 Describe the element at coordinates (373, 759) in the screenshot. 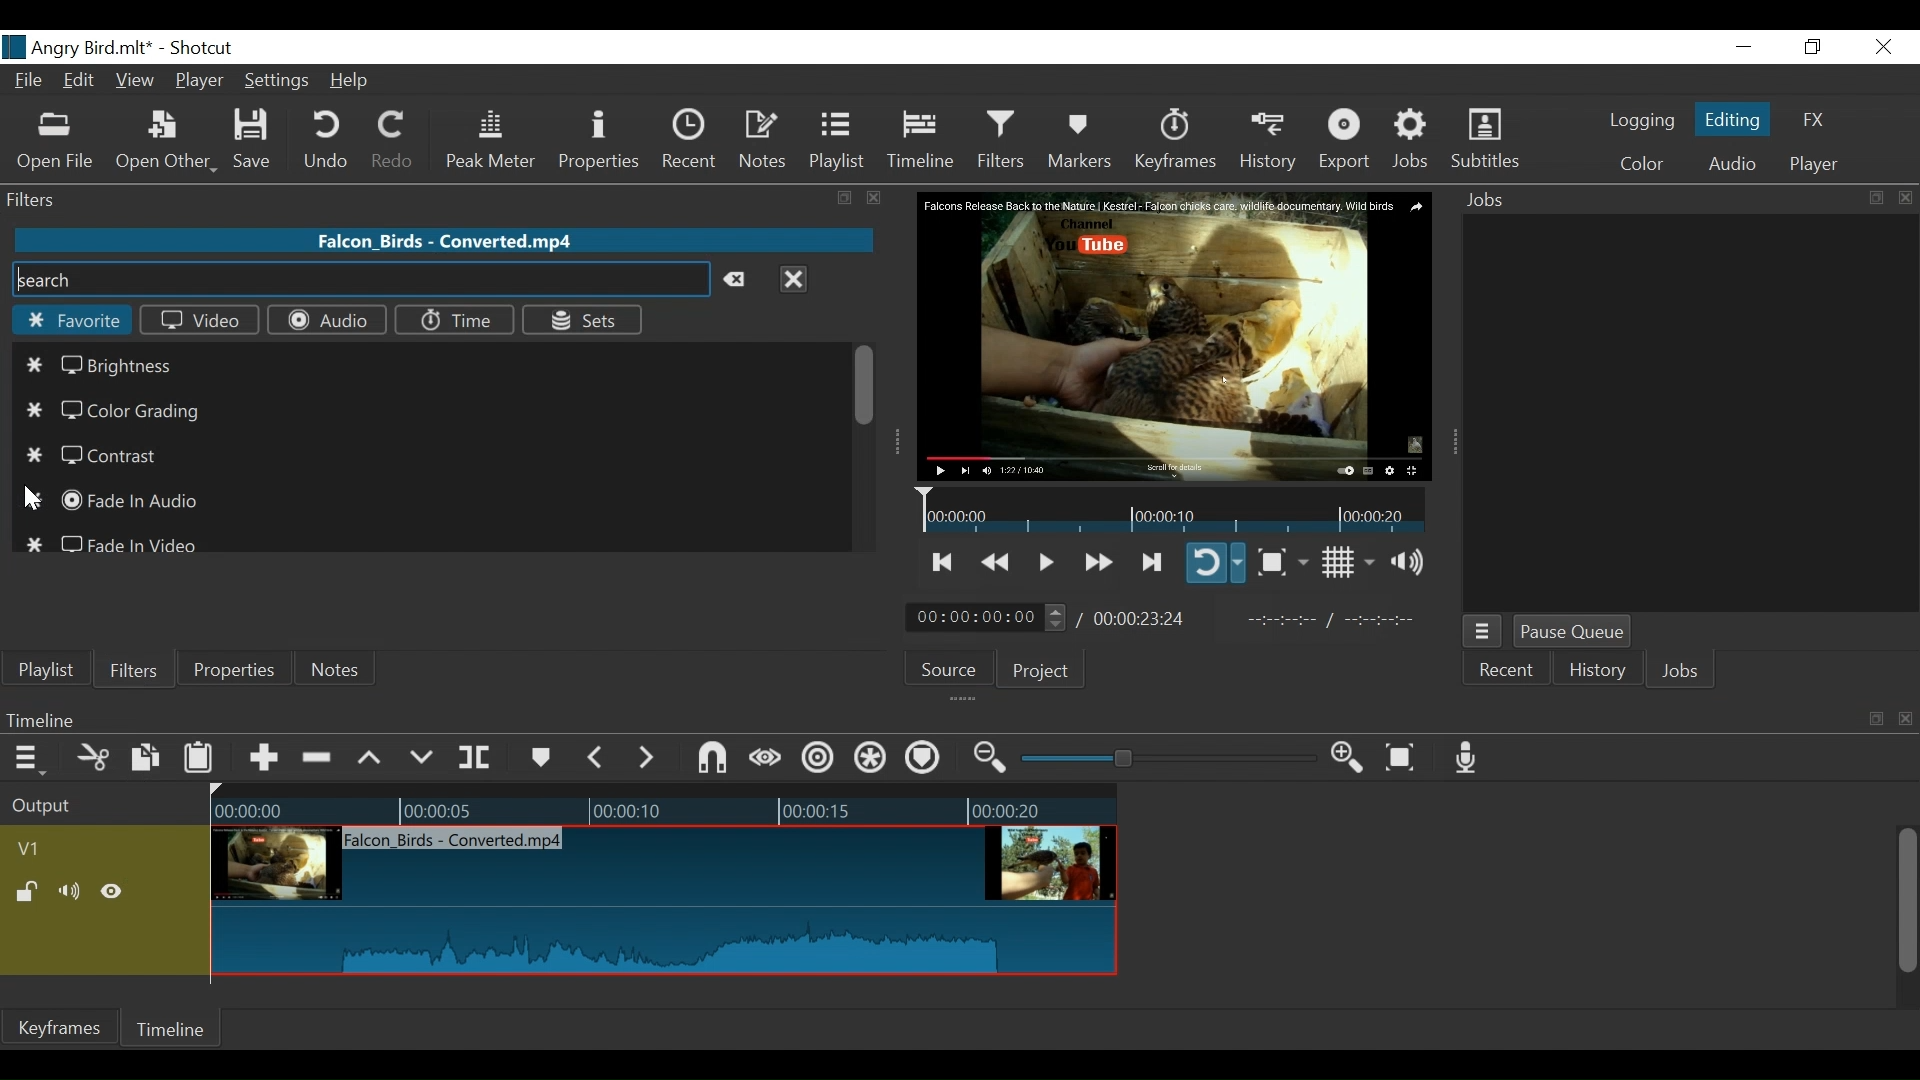

I see `Lift` at that location.